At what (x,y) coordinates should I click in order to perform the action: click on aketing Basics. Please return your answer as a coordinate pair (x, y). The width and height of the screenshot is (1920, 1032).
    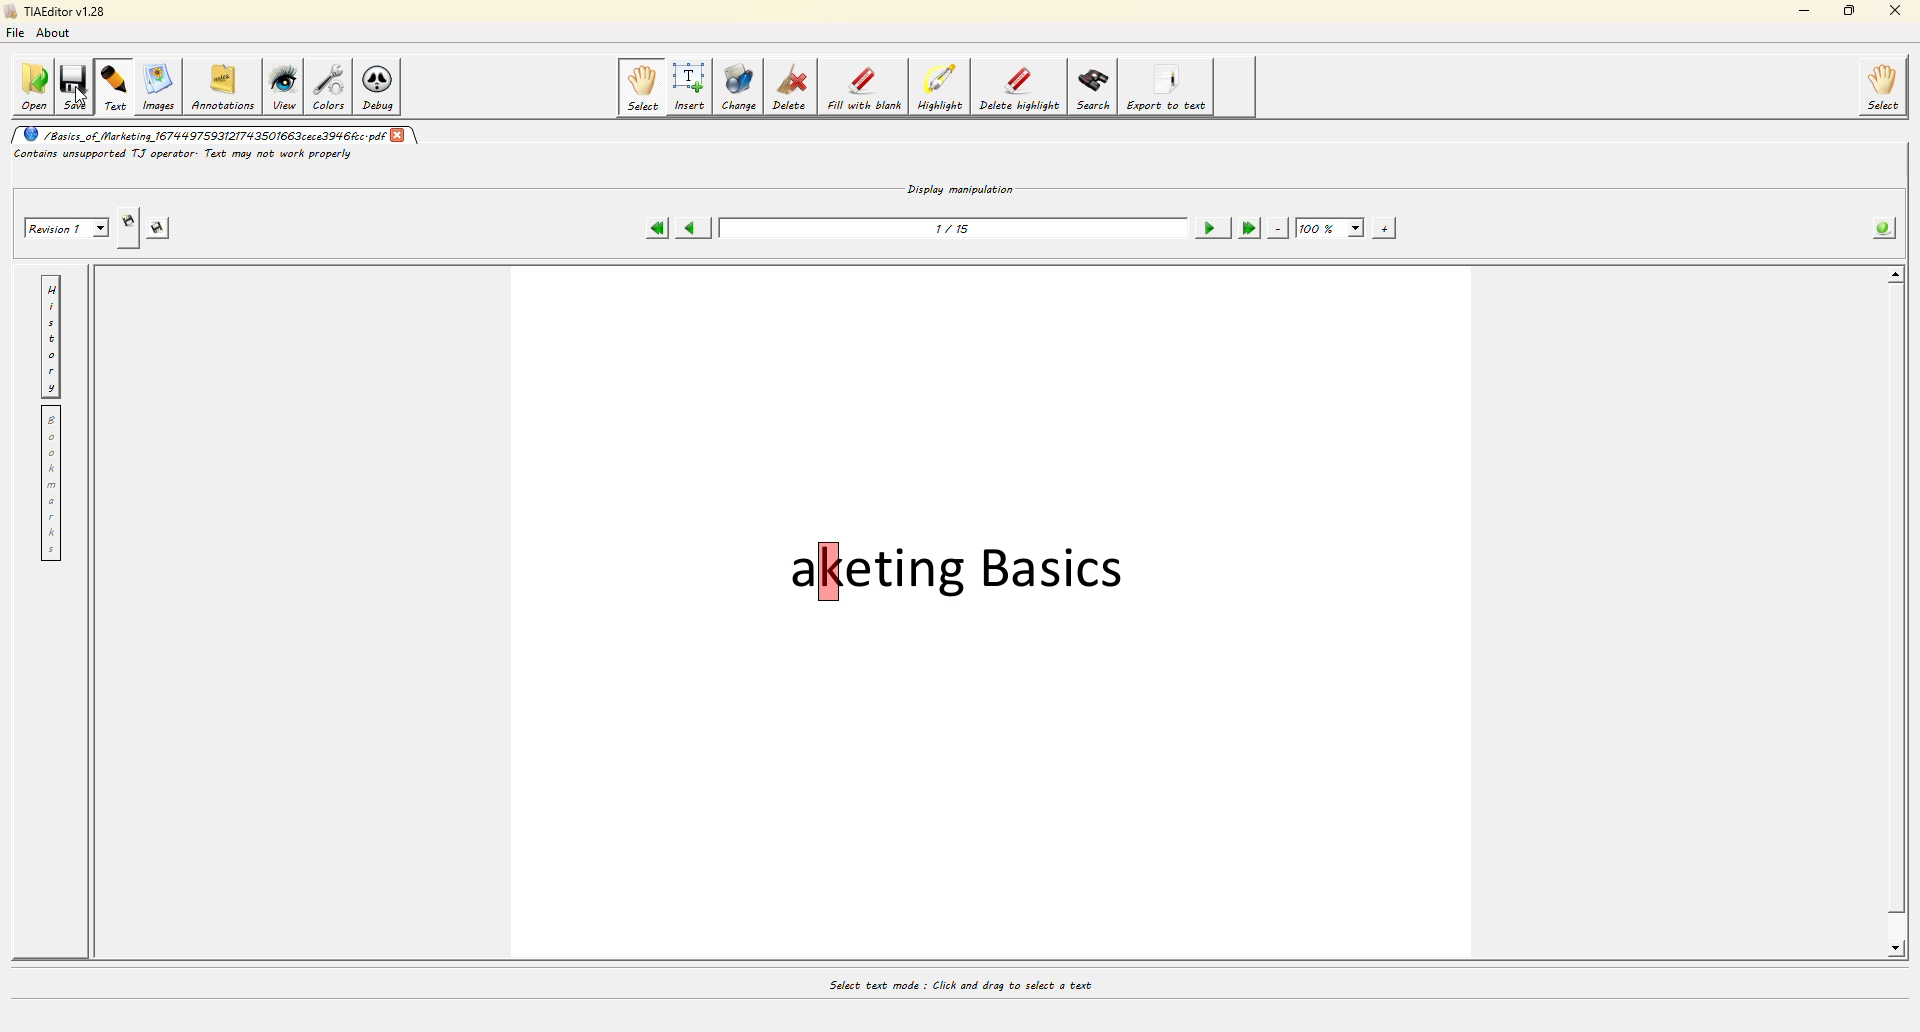
    Looking at the image, I should click on (962, 571).